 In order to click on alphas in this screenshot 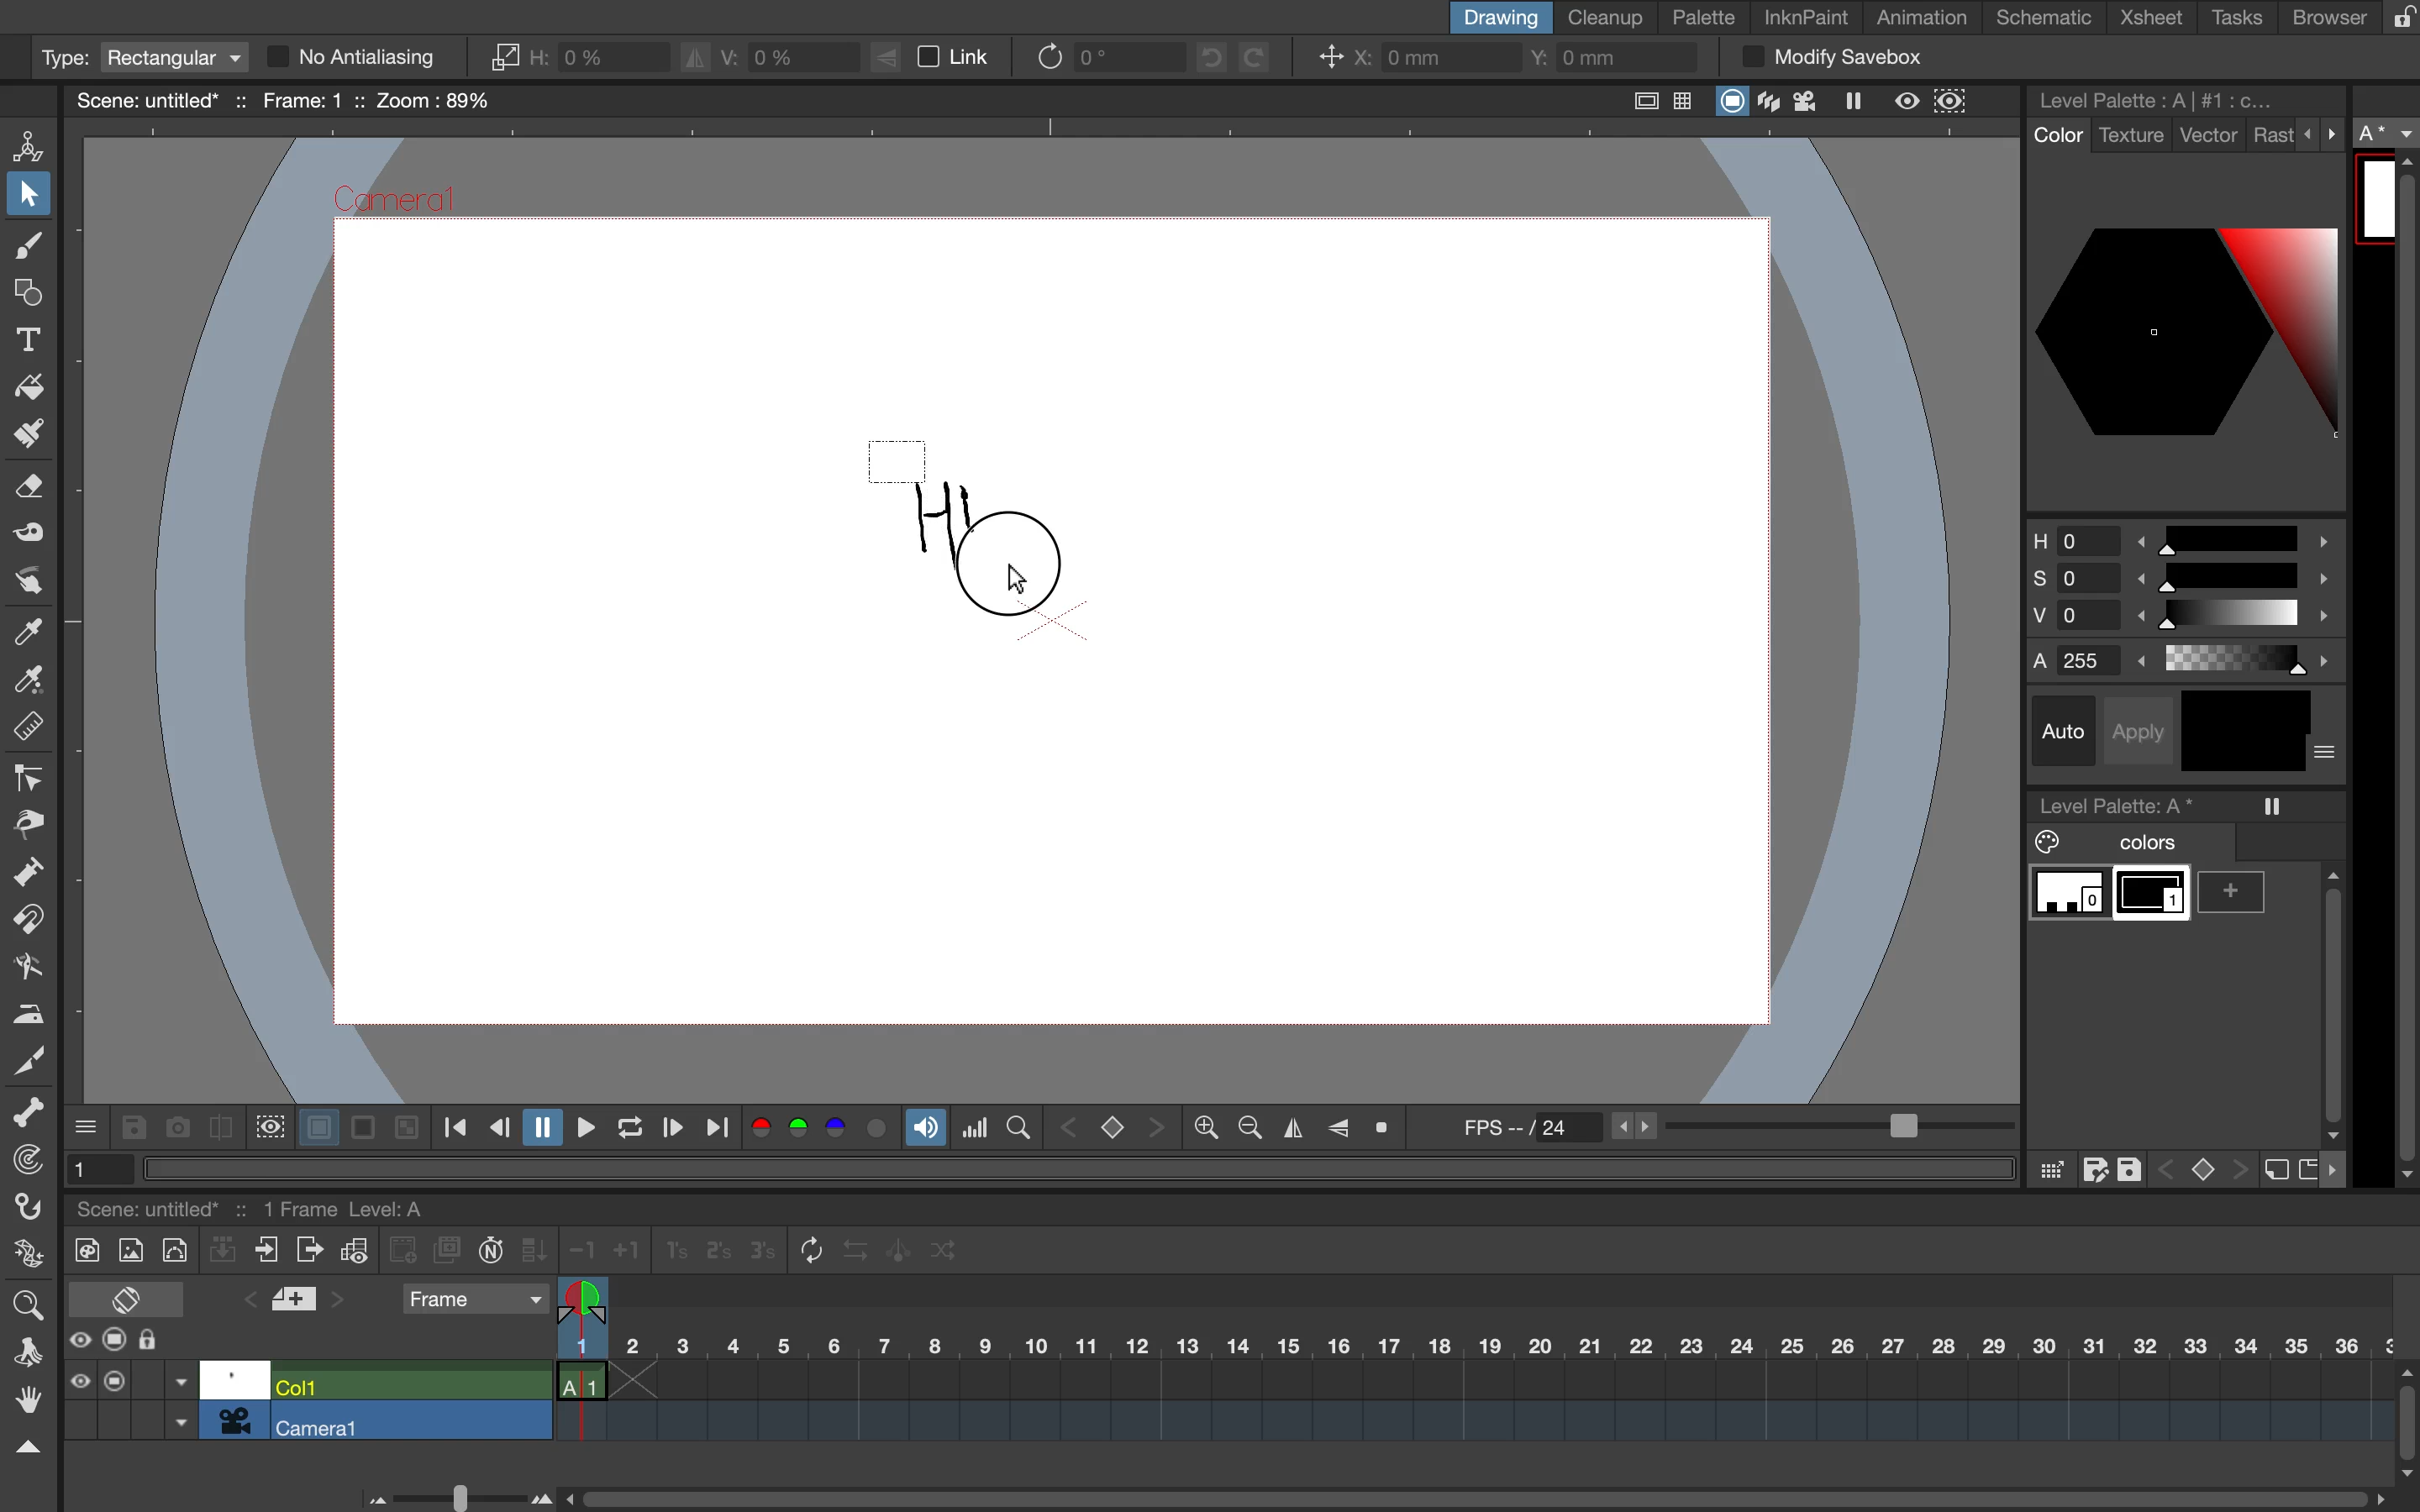, I will do `click(2188, 660)`.